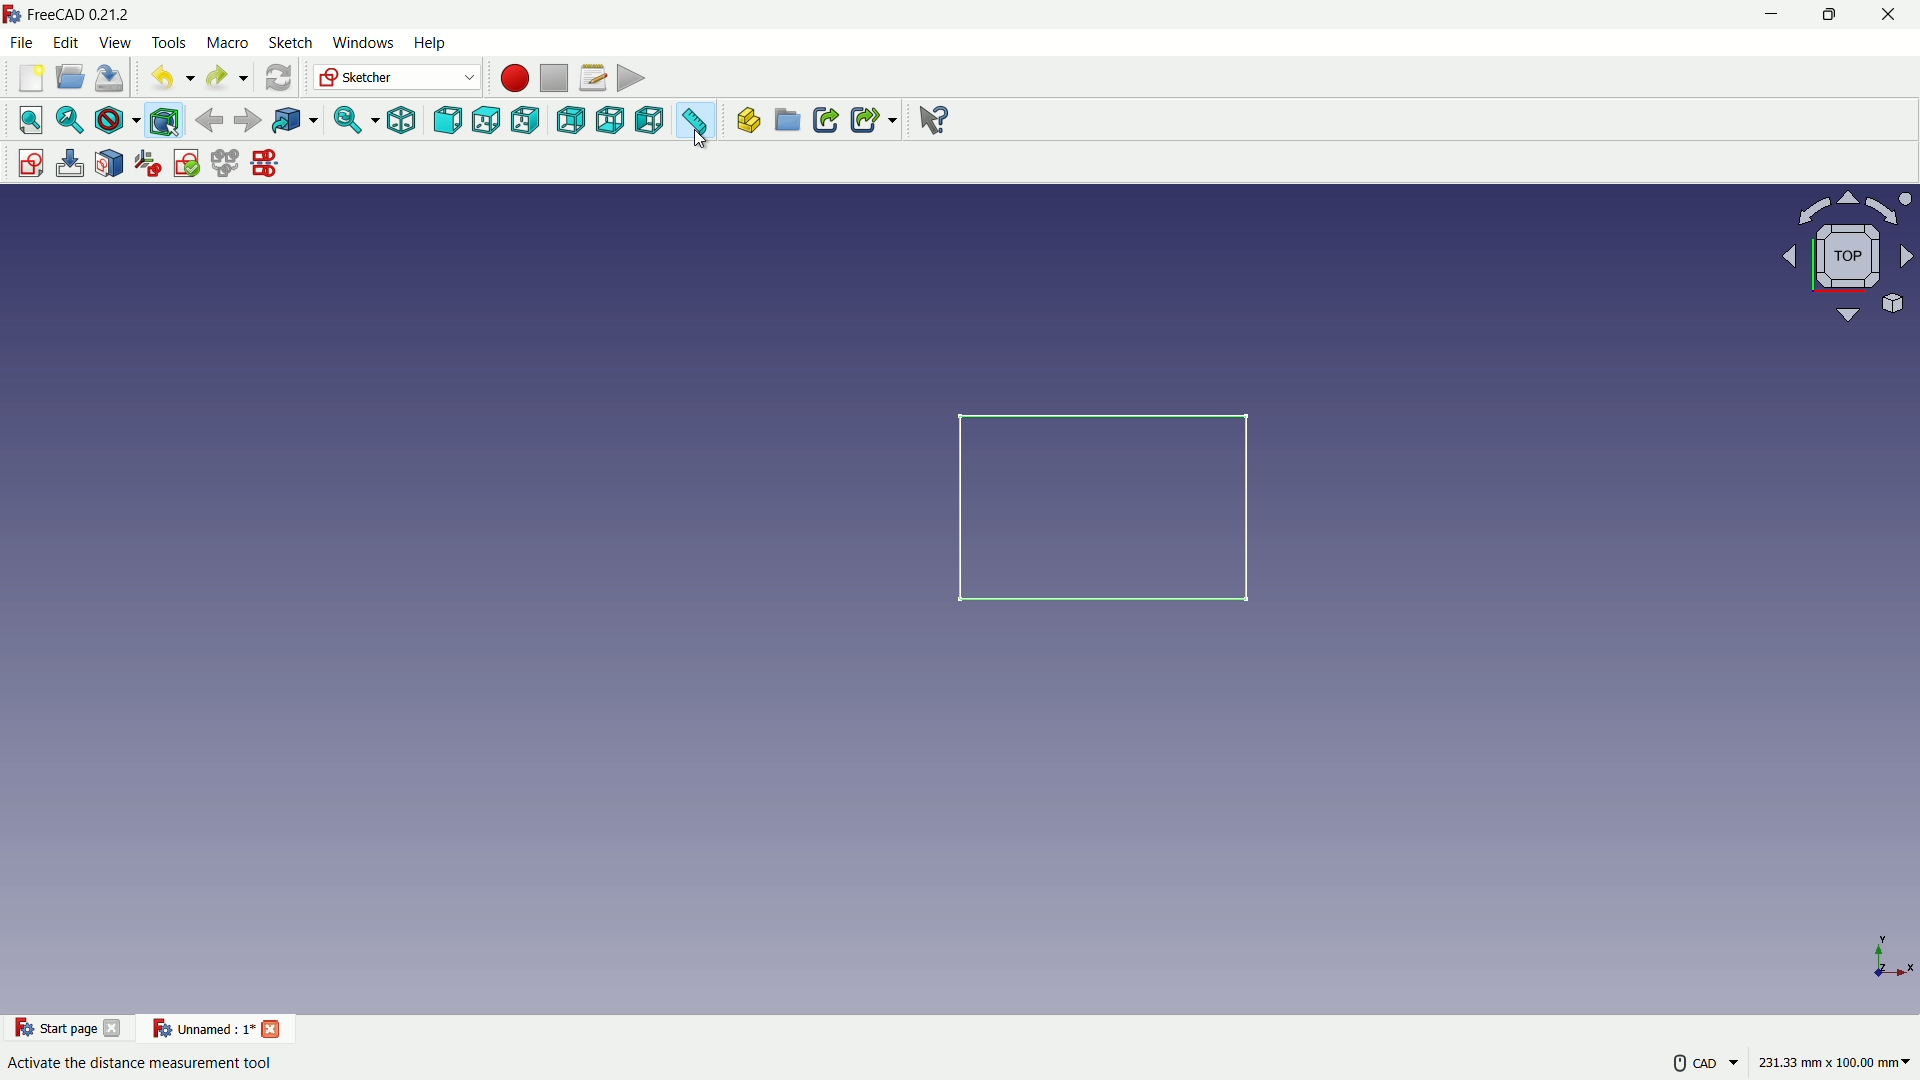 This screenshot has height=1080, width=1920. What do you see at coordinates (28, 82) in the screenshot?
I see `new file` at bounding box center [28, 82].